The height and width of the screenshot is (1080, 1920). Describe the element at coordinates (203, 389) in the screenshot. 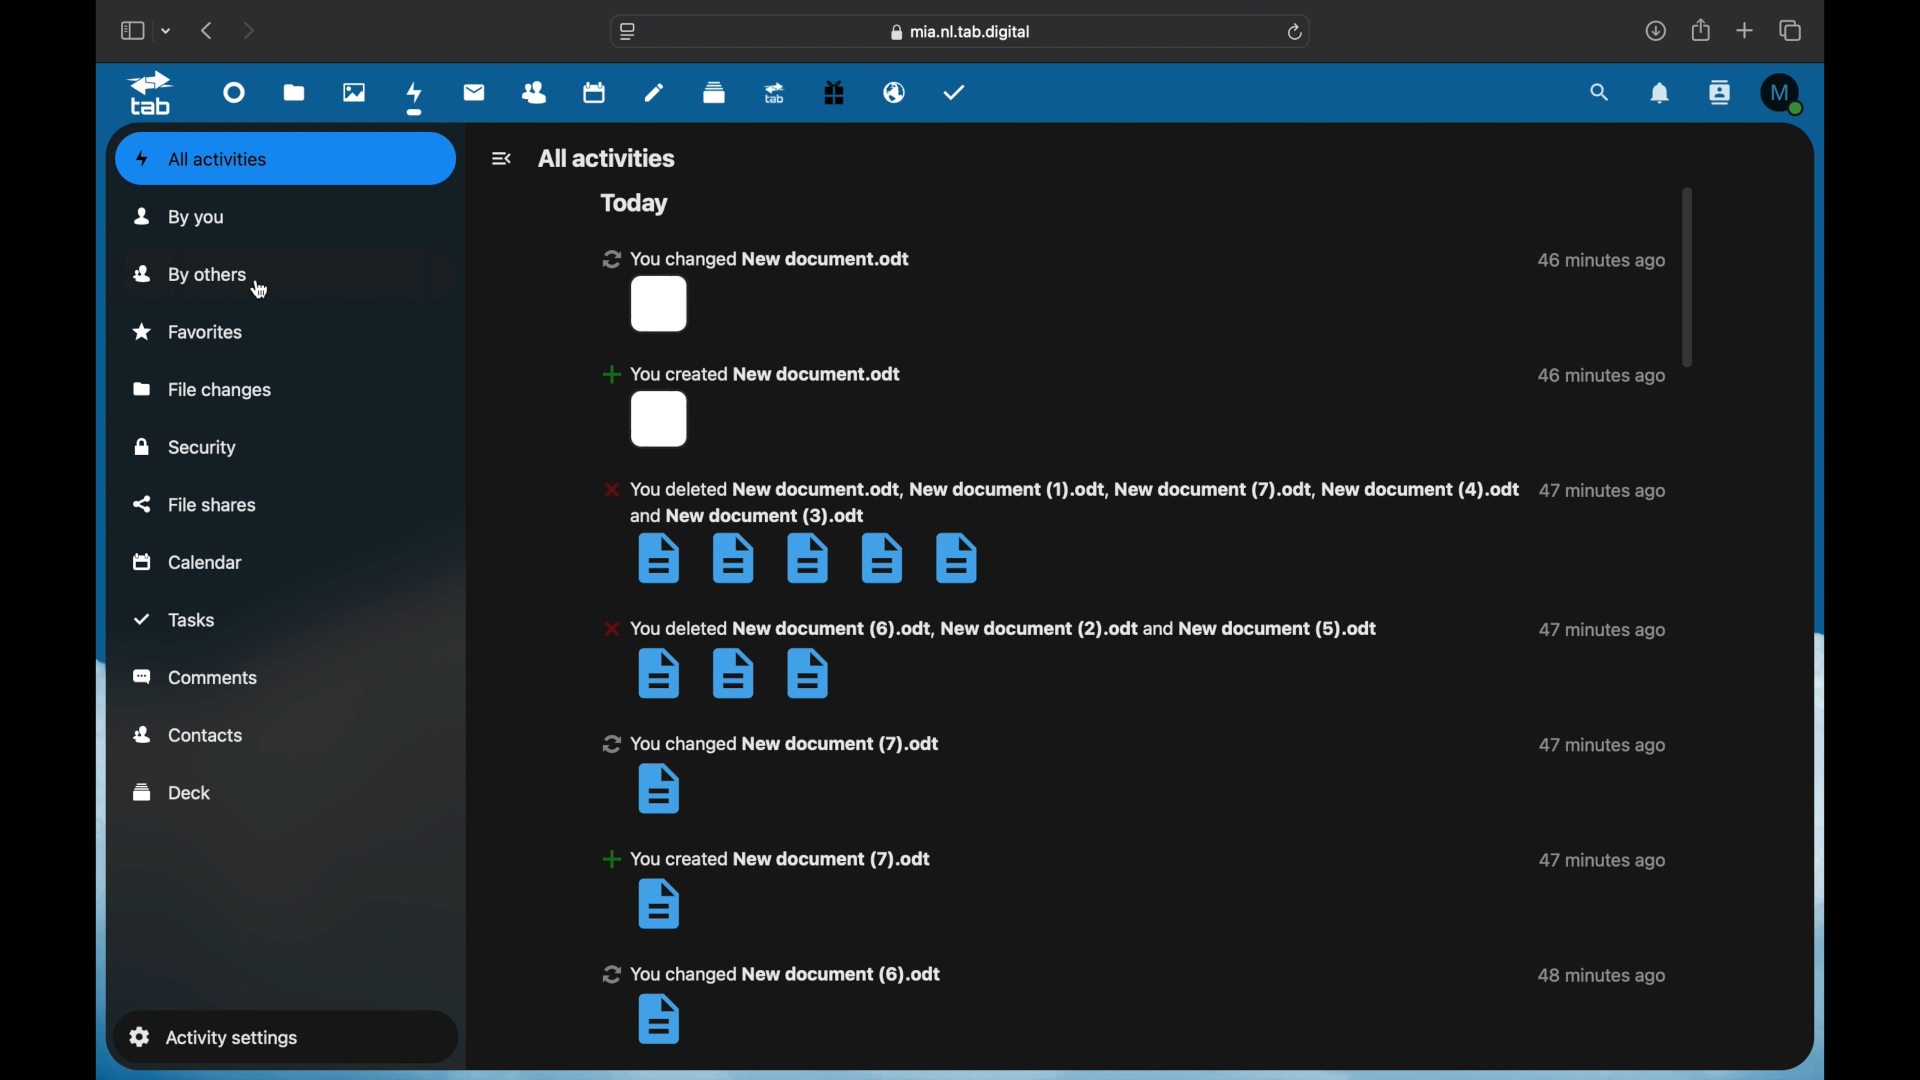

I see `file changes` at that location.